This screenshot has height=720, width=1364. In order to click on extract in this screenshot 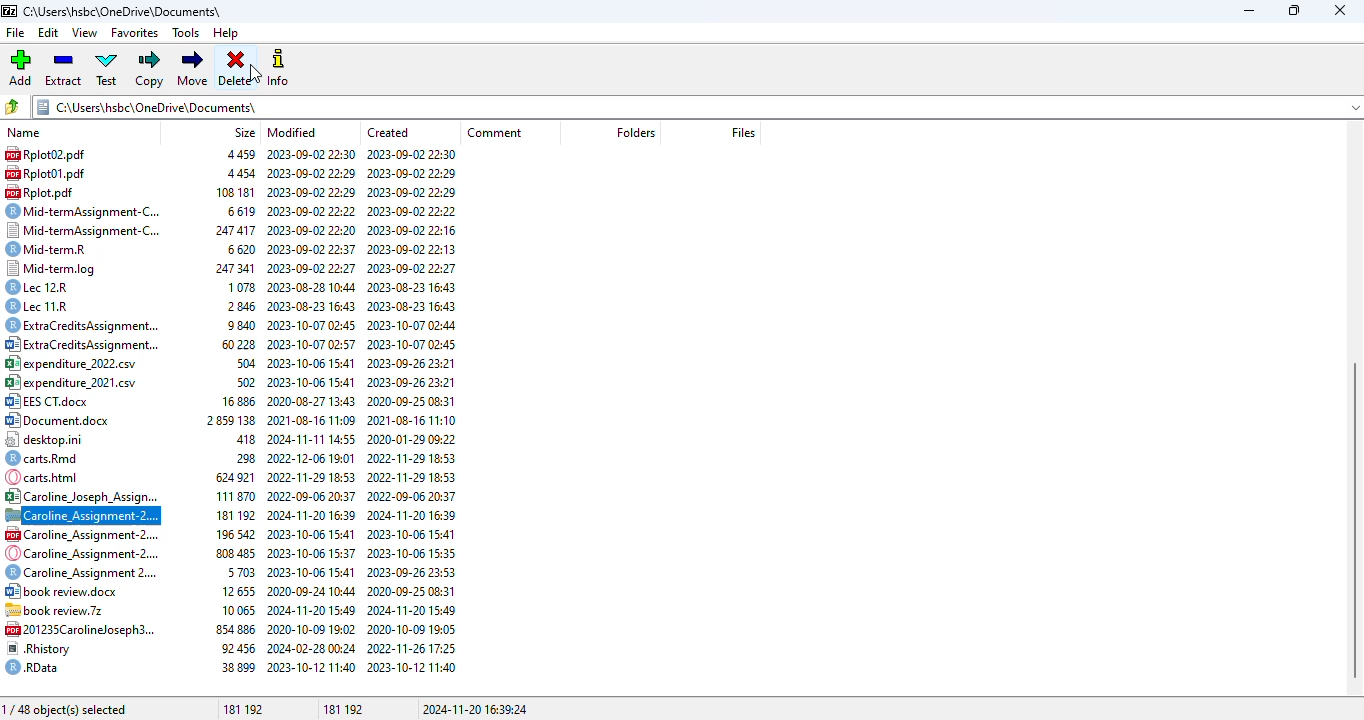, I will do `click(64, 68)`.